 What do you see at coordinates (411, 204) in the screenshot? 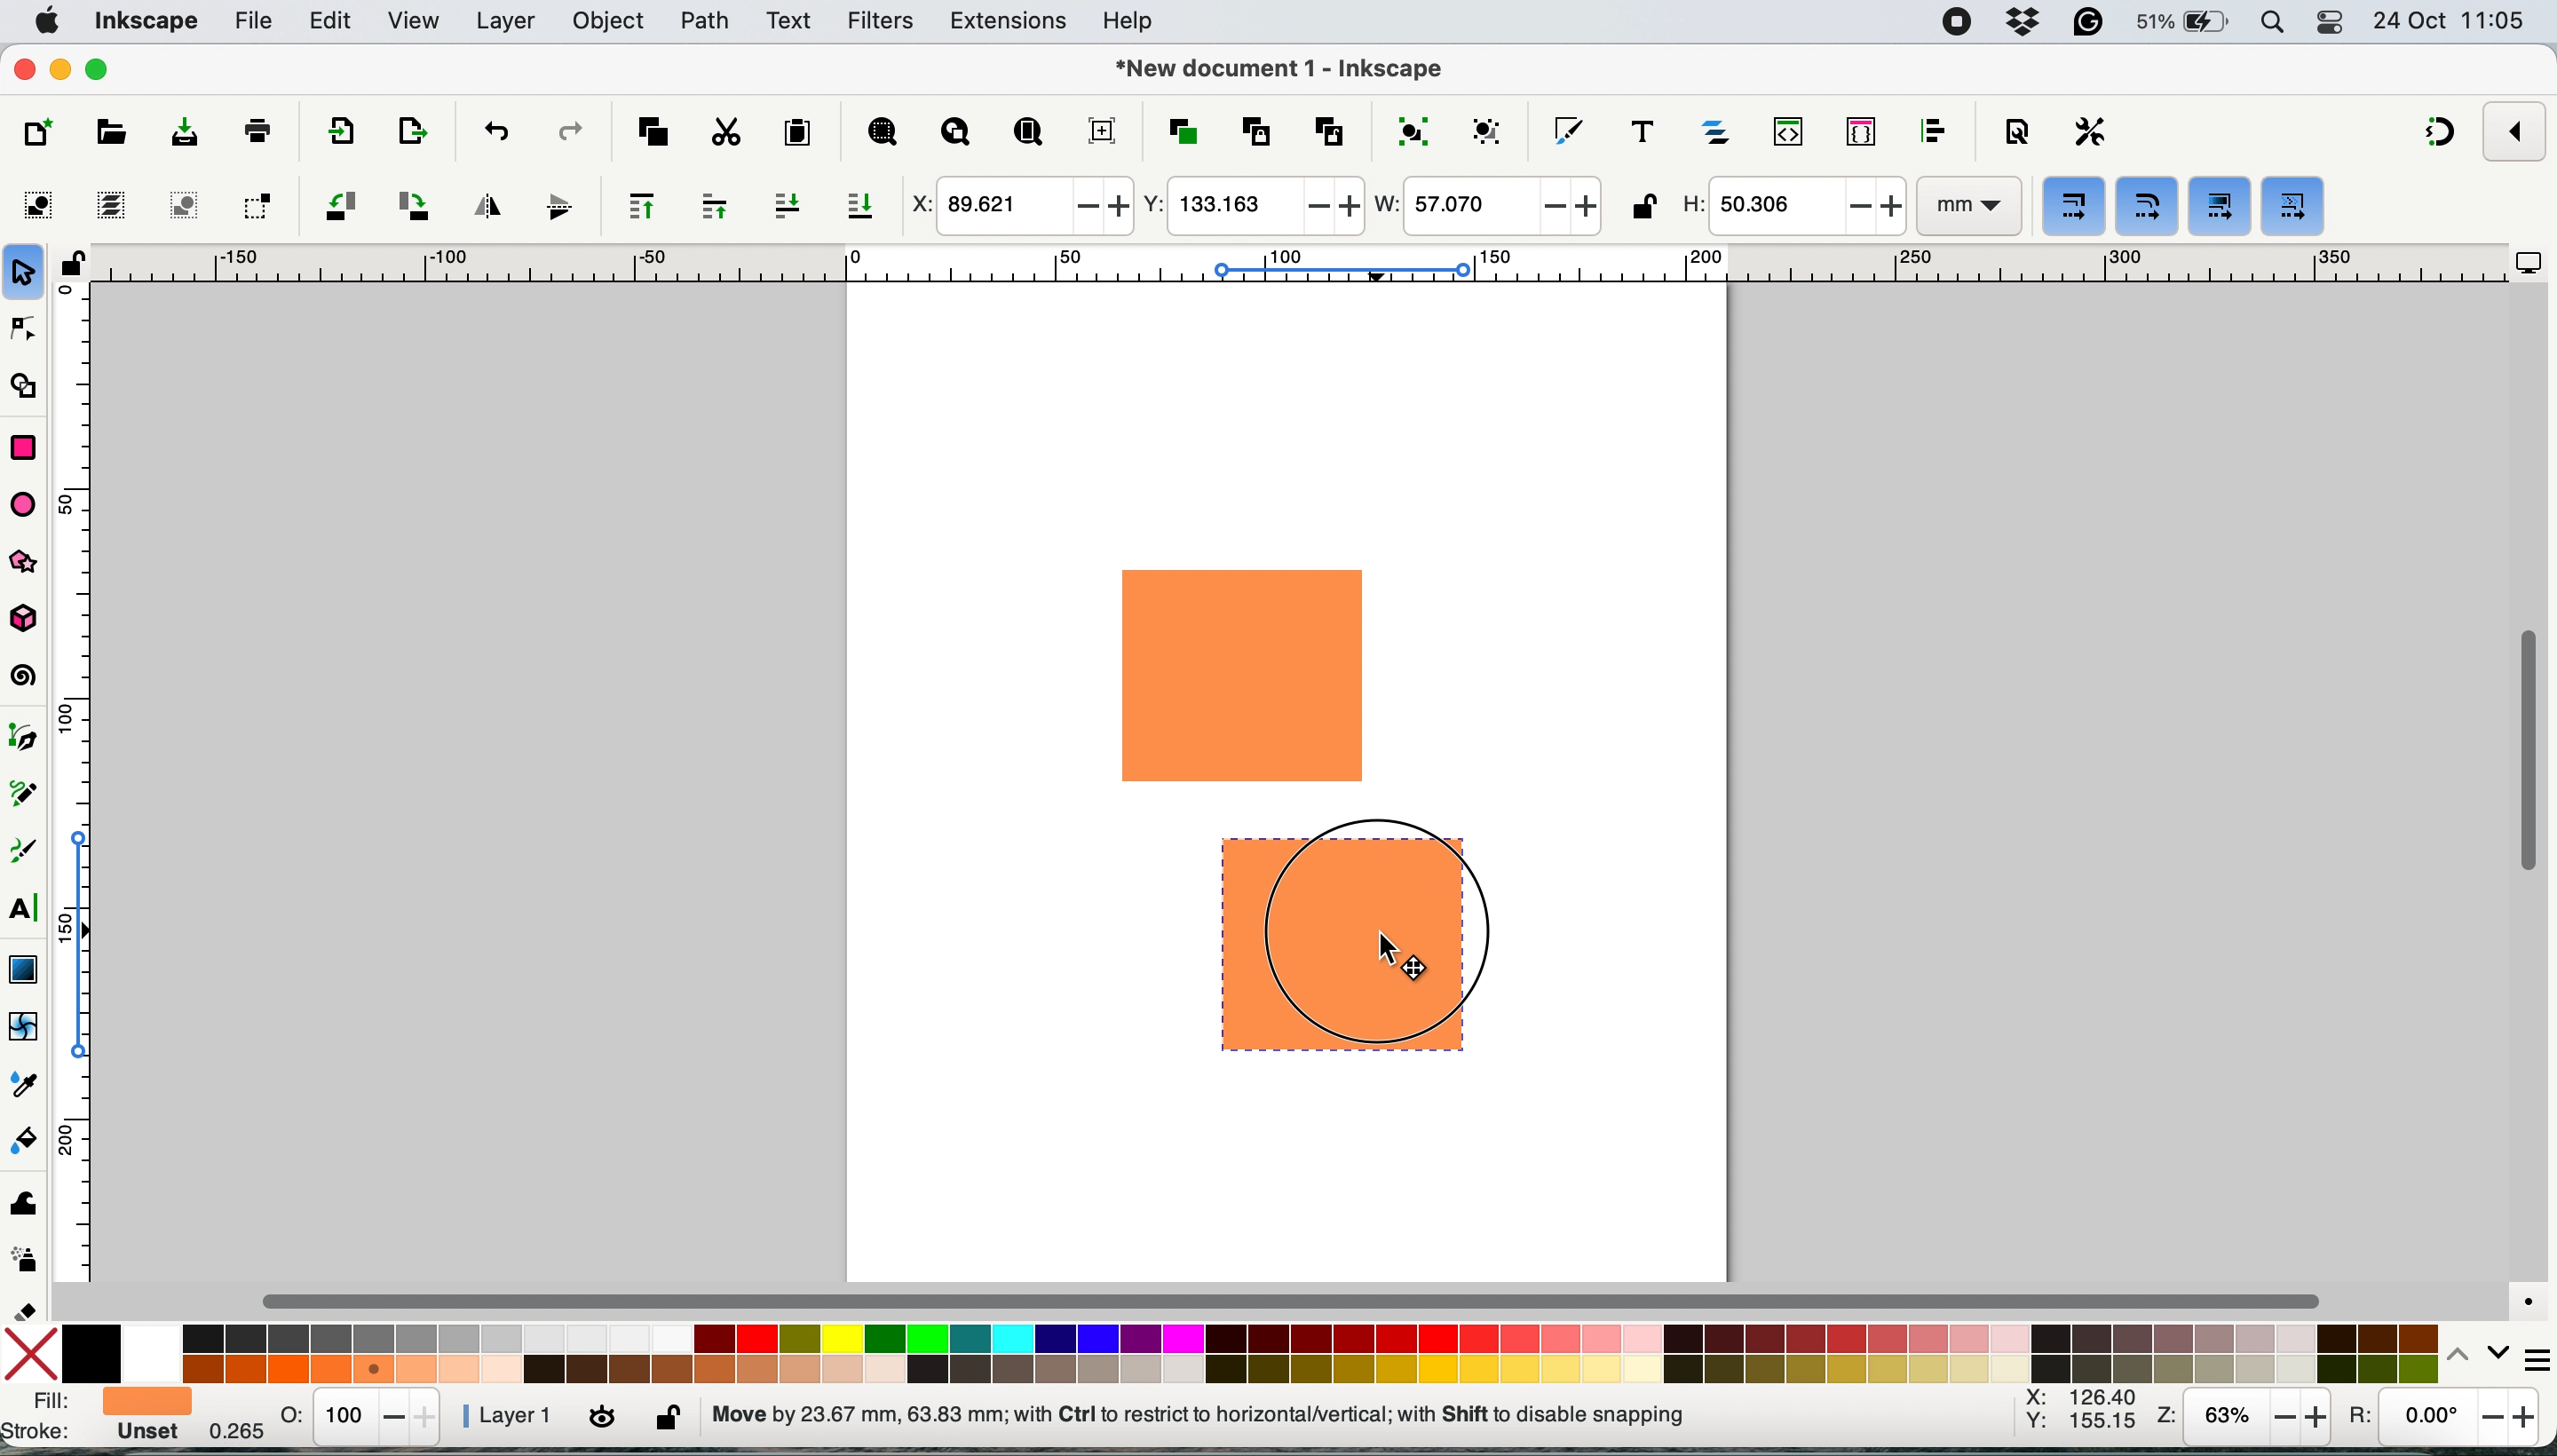
I see `object rotate 90` at bounding box center [411, 204].